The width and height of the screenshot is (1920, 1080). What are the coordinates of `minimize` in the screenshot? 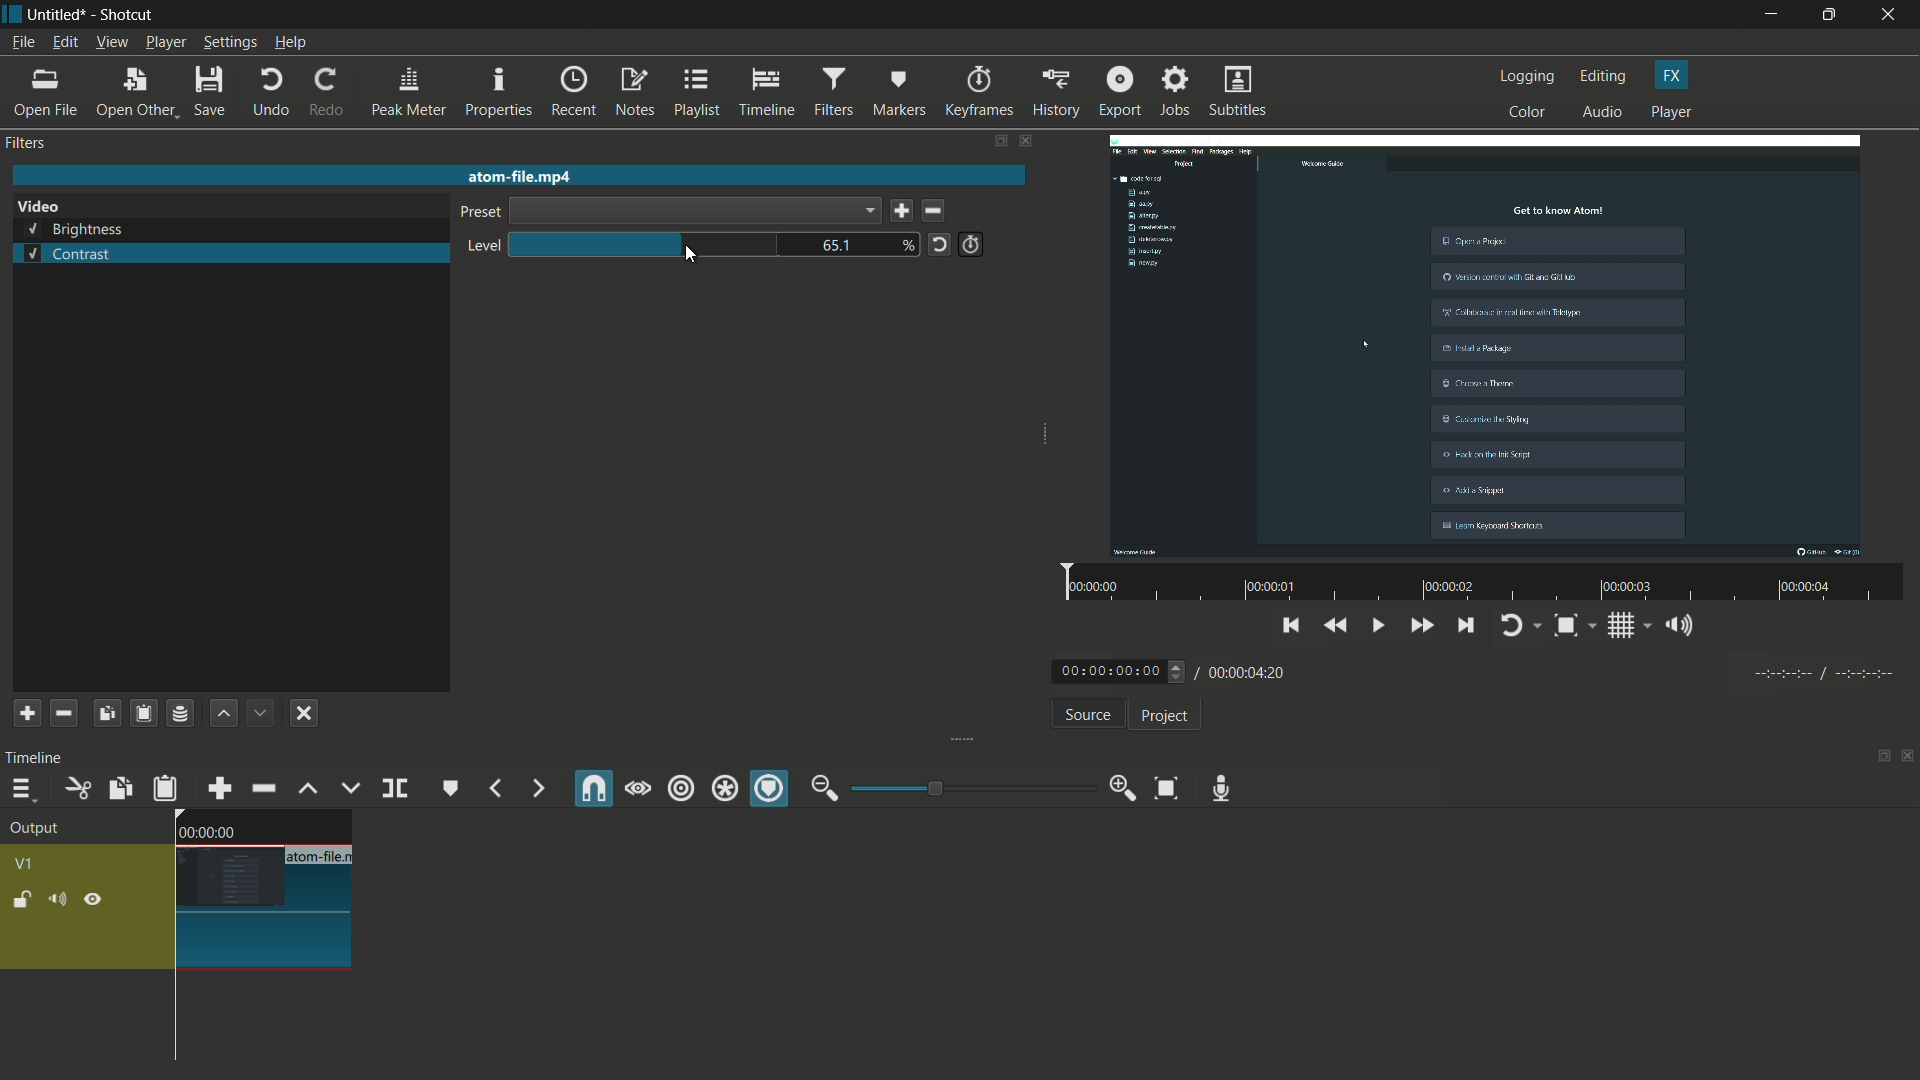 It's located at (1771, 15).